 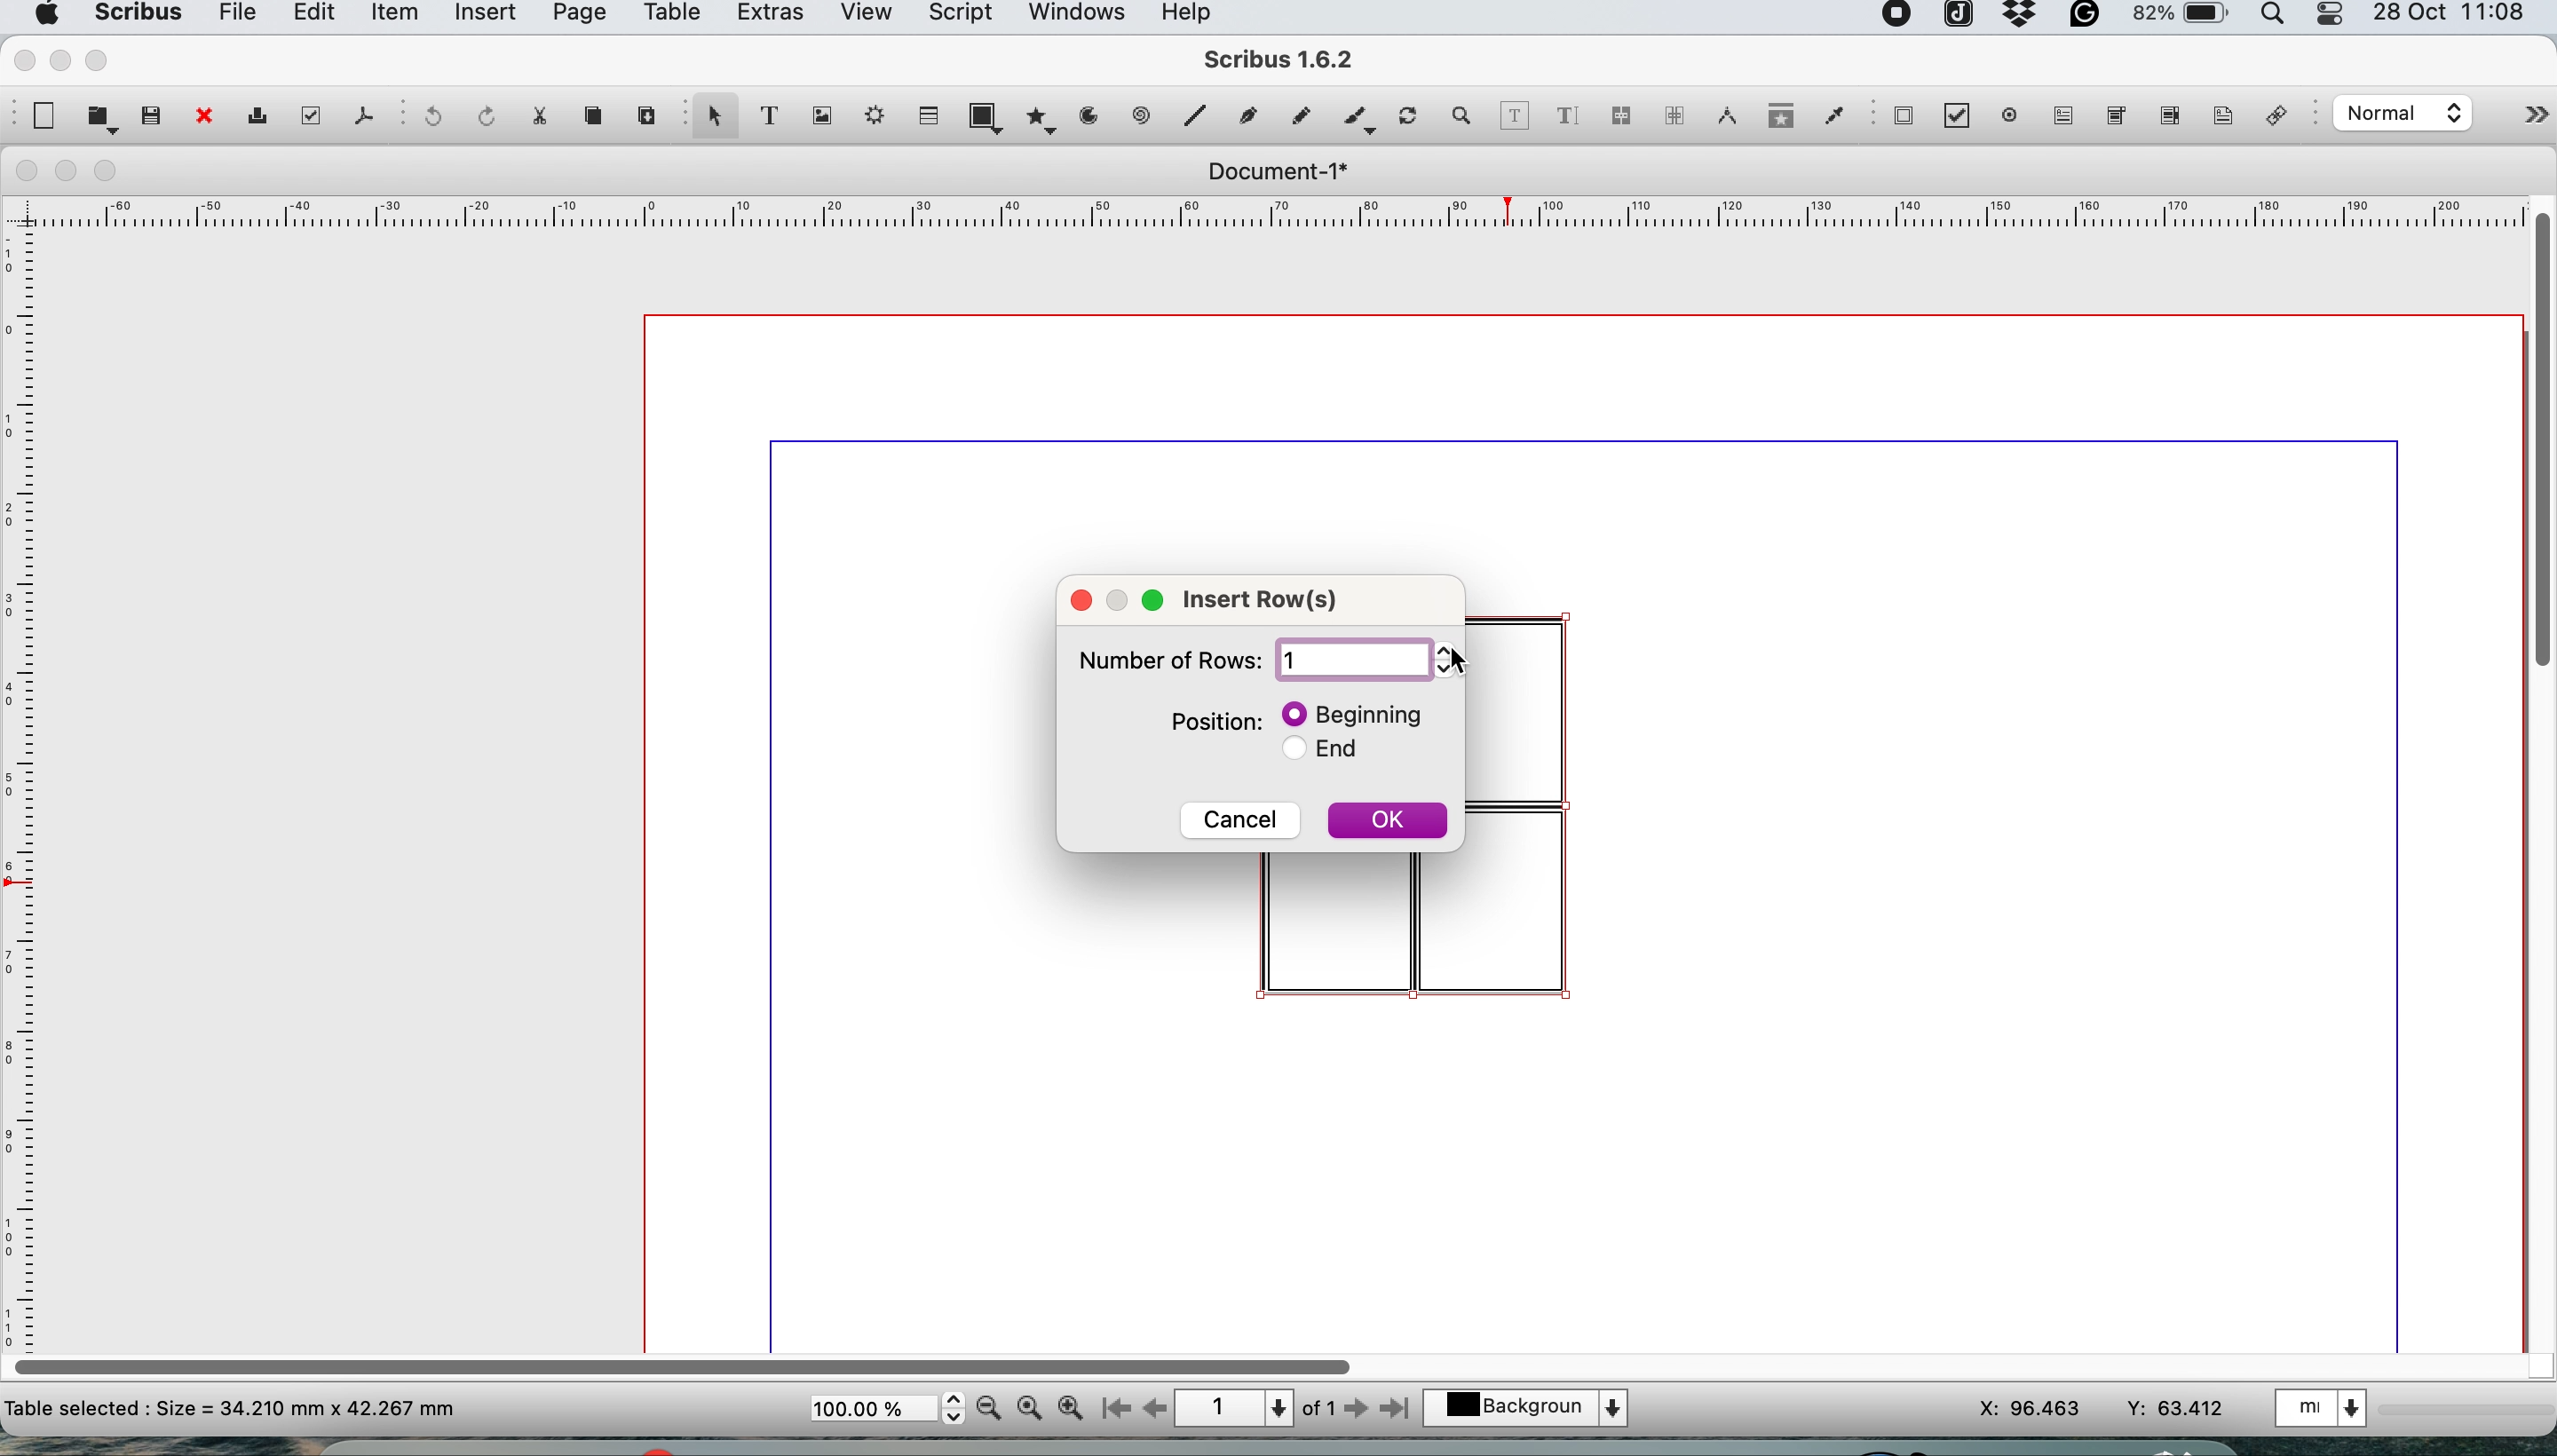 I want to click on link annotation, so click(x=2282, y=118).